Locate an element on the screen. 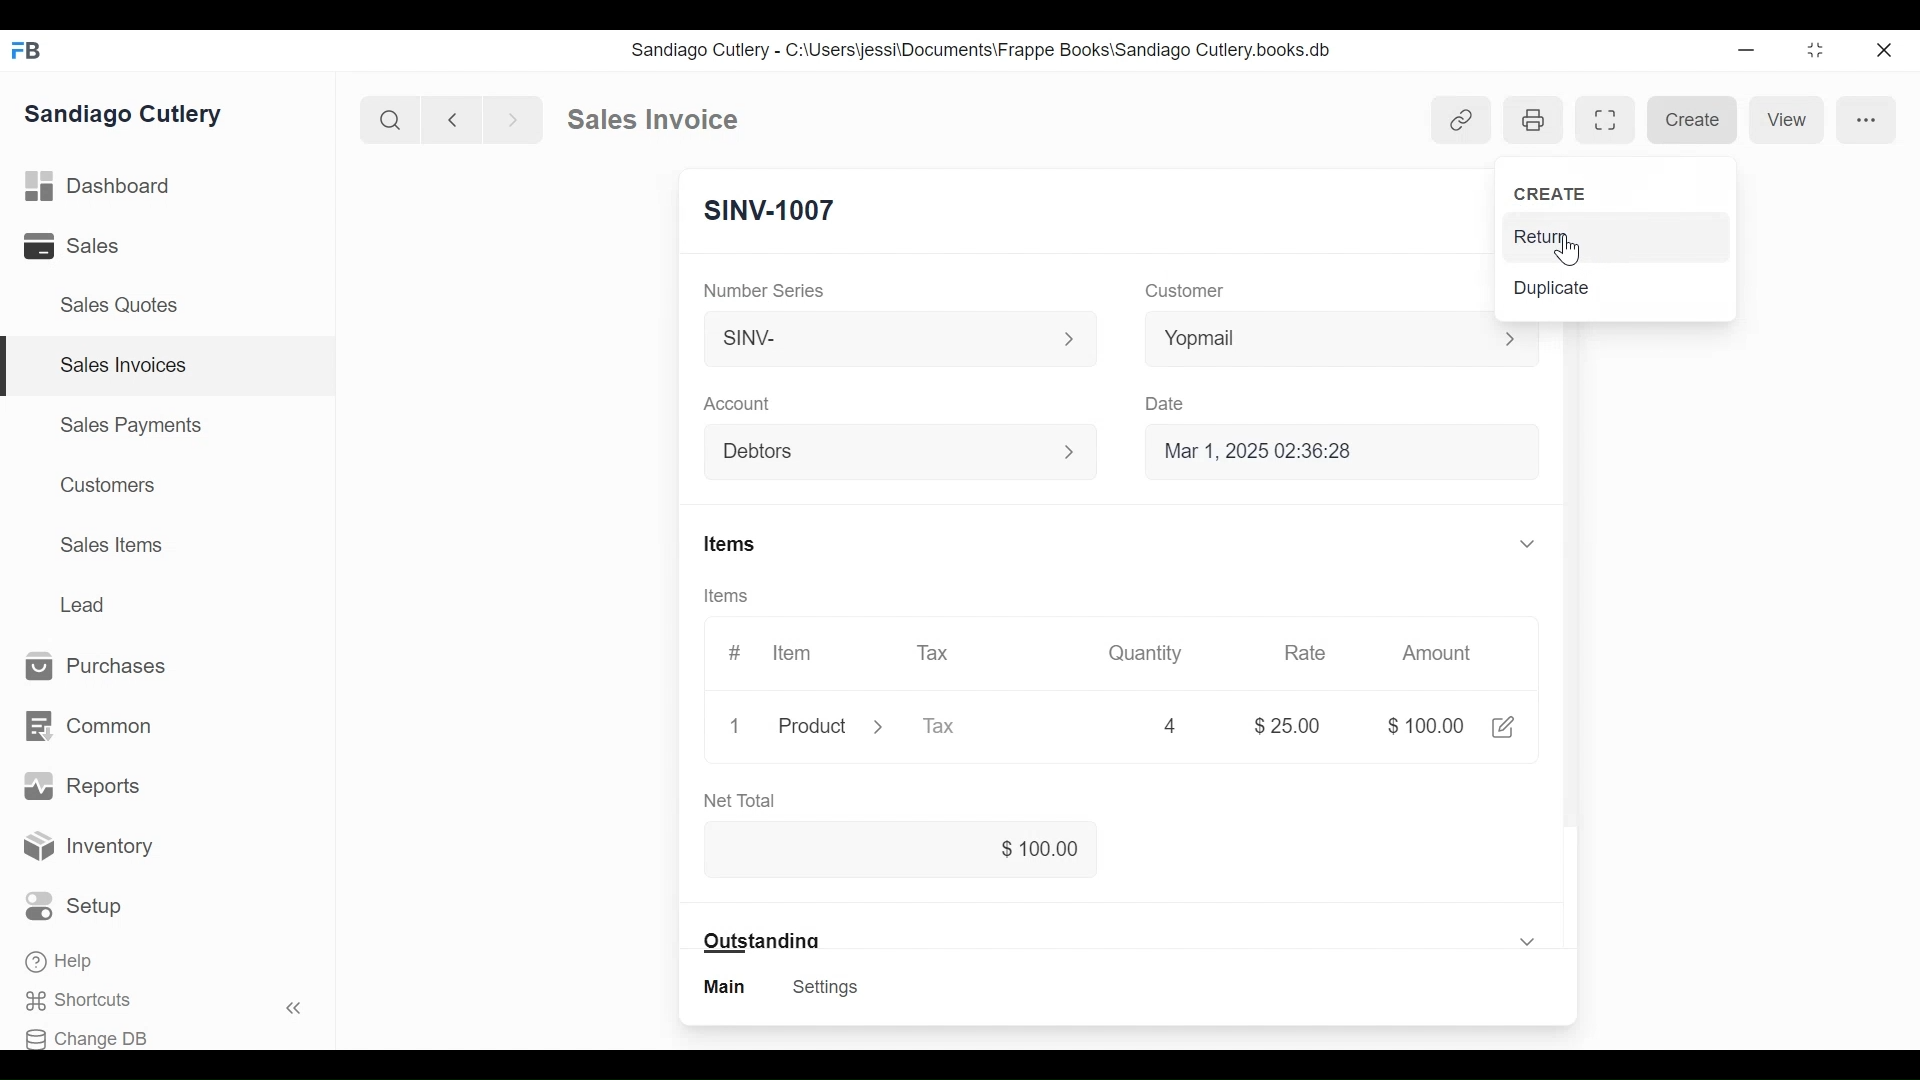 The image size is (1920, 1080).  Help is located at coordinates (59, 961).